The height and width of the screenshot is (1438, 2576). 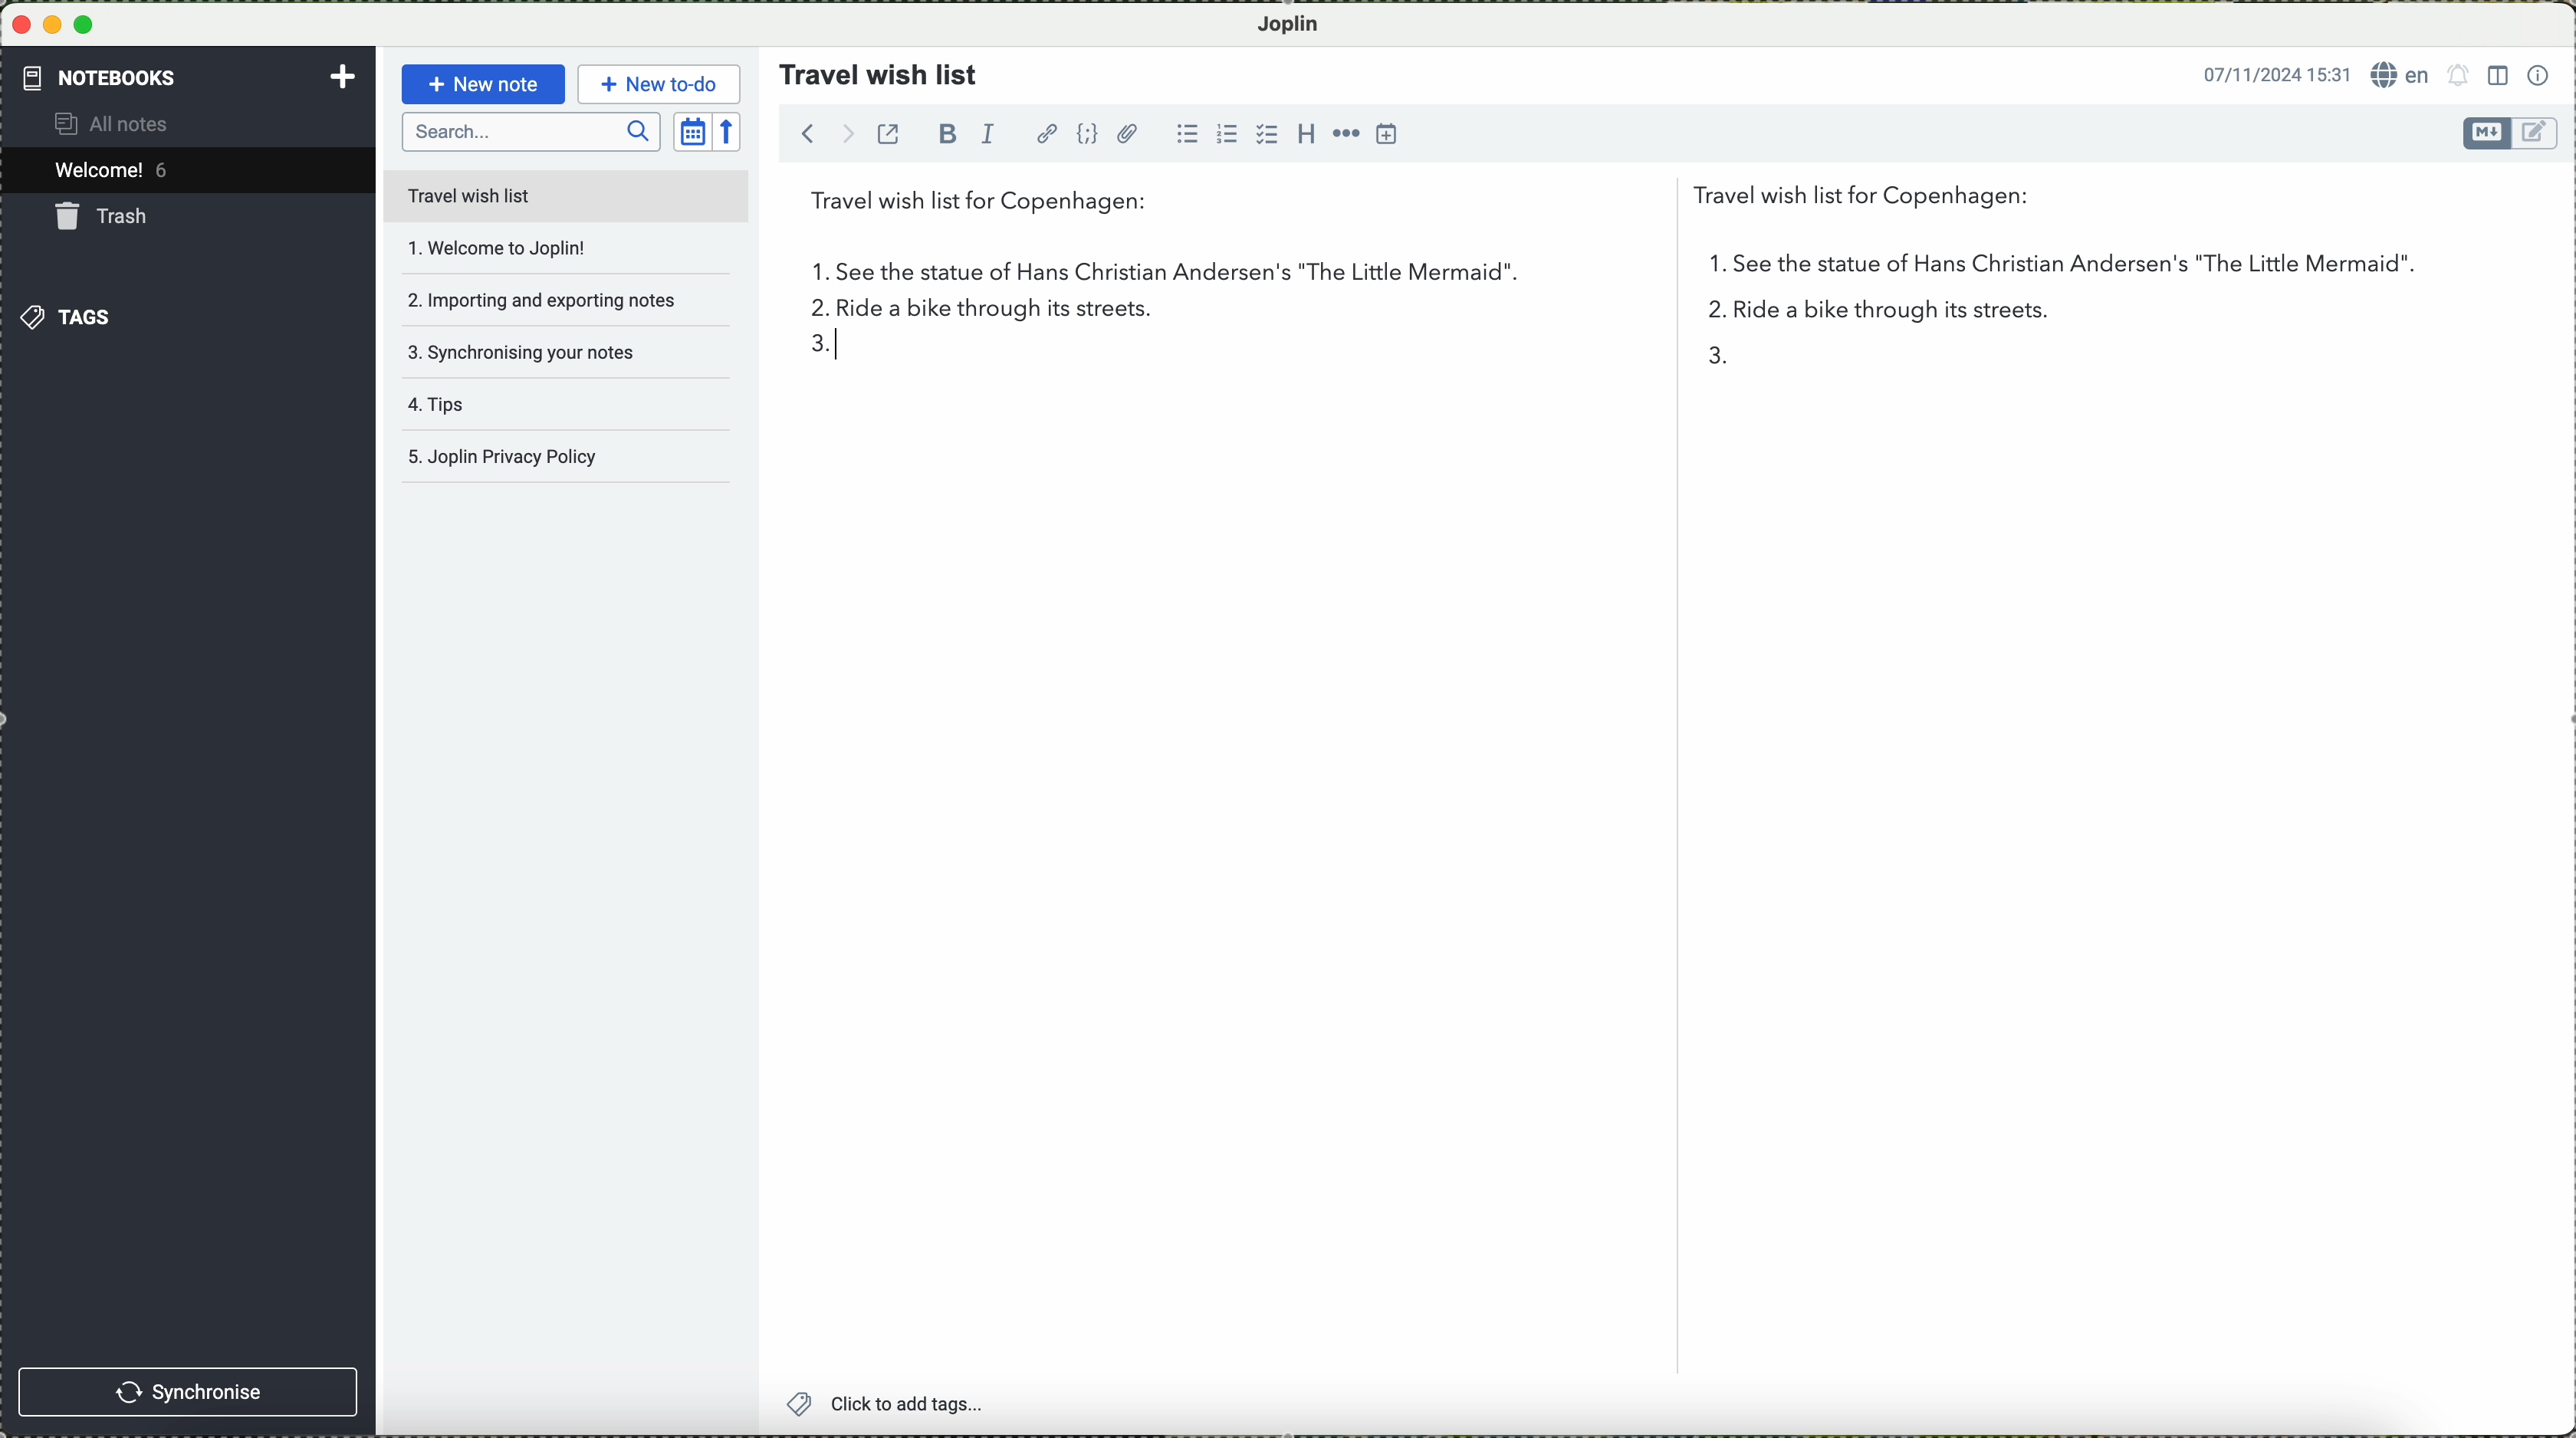 I want to click on new to-do, so click(x=658, y=81).